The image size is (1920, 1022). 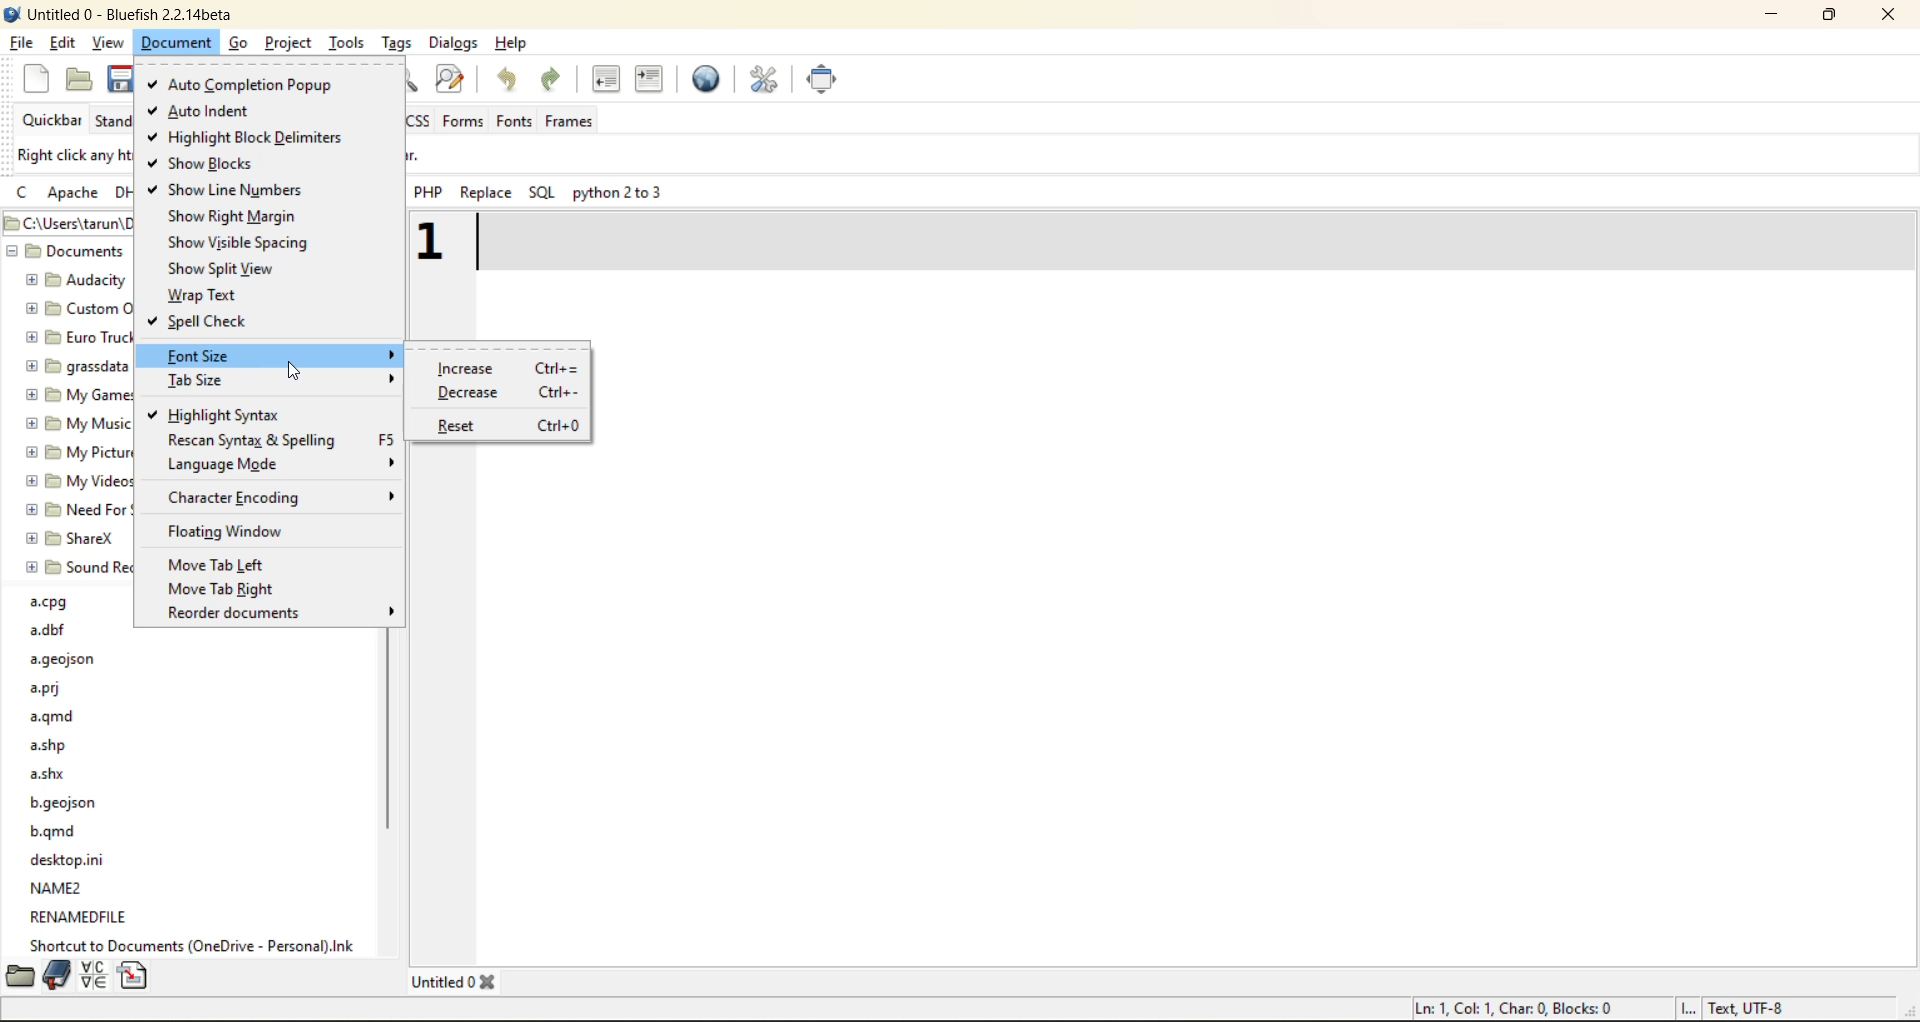 What do you see at coordinates (1827, 15) in the screenshot?
I see `maximize` at bounding box center [1827, 15].